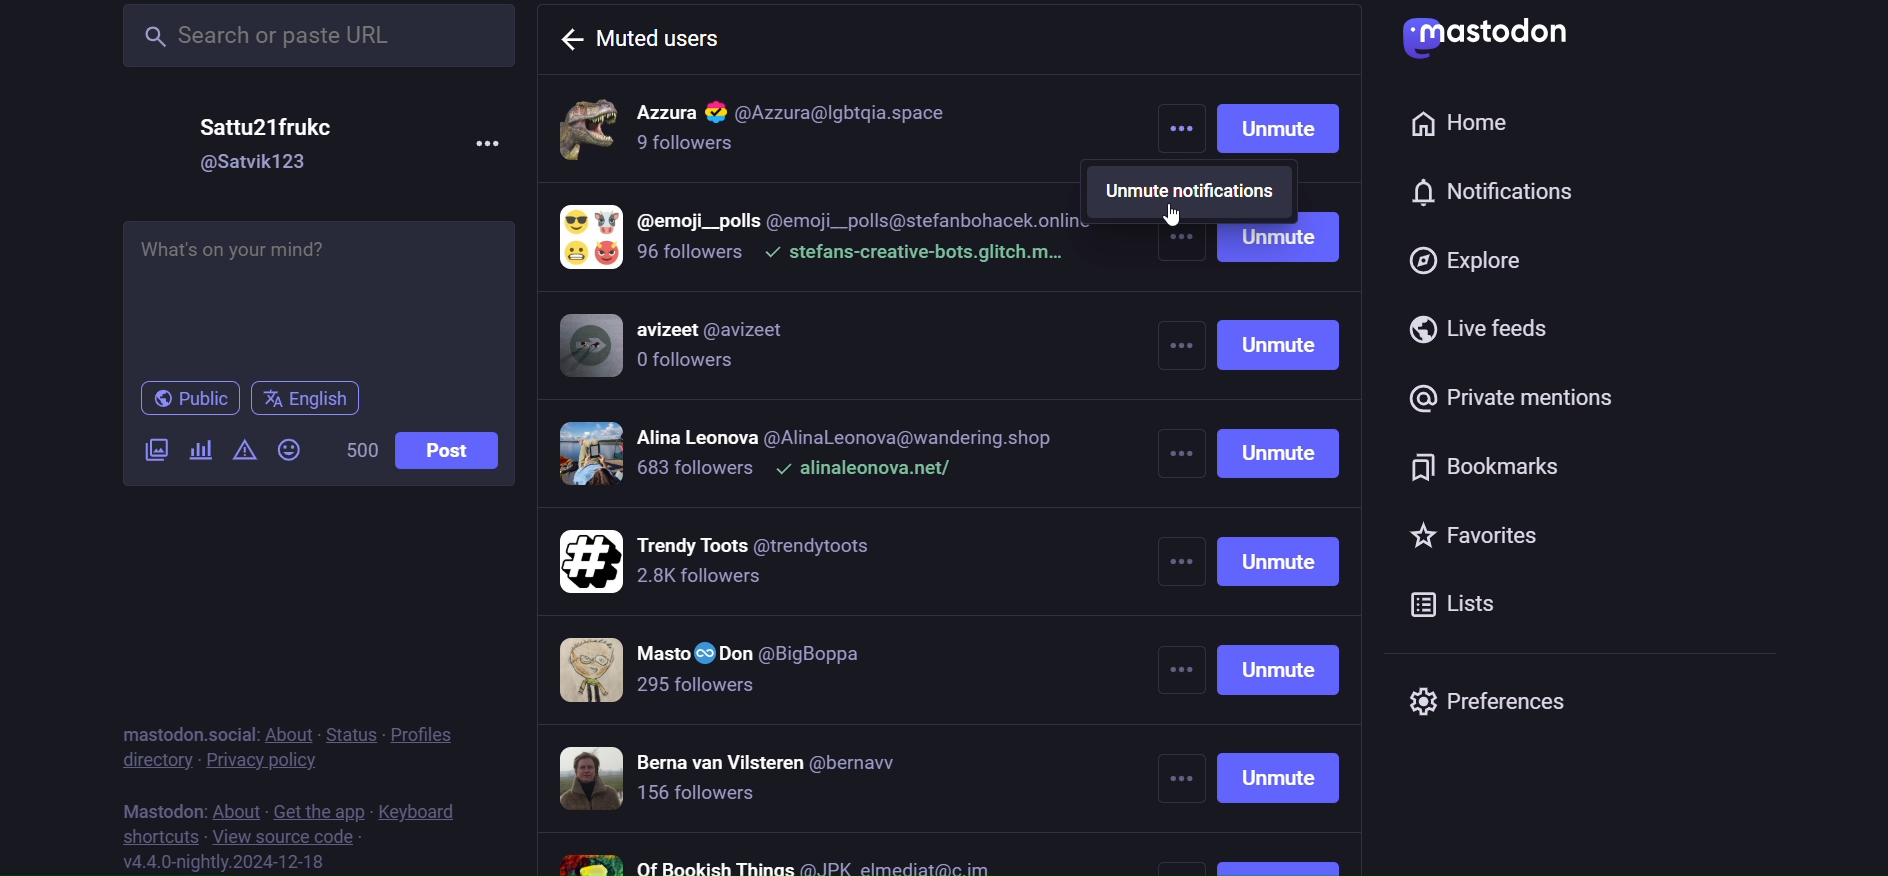 This screenshot has width=1888, height=876. Describe the element at coordinates (236, 807) in the screenshot. I see `about` at that location.